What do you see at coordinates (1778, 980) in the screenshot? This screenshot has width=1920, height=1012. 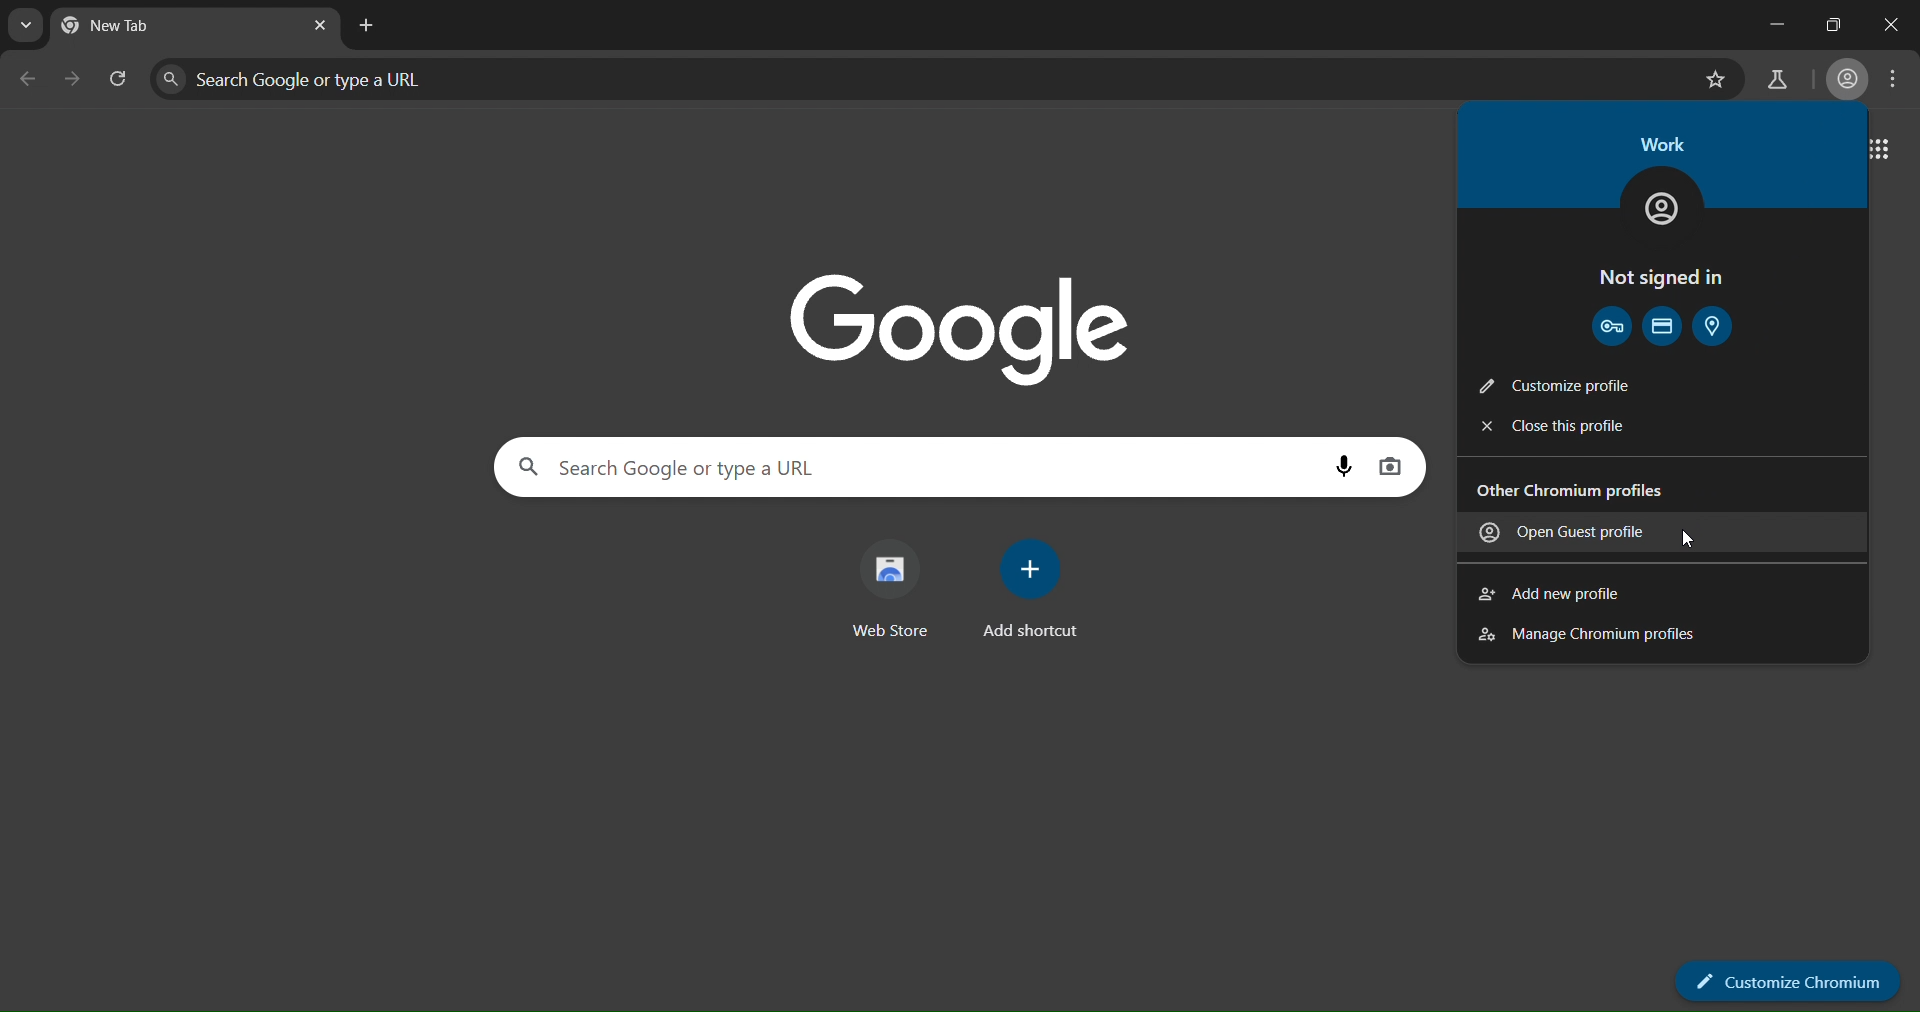 I see `customize chromium` at bounding box center [1778, 980].